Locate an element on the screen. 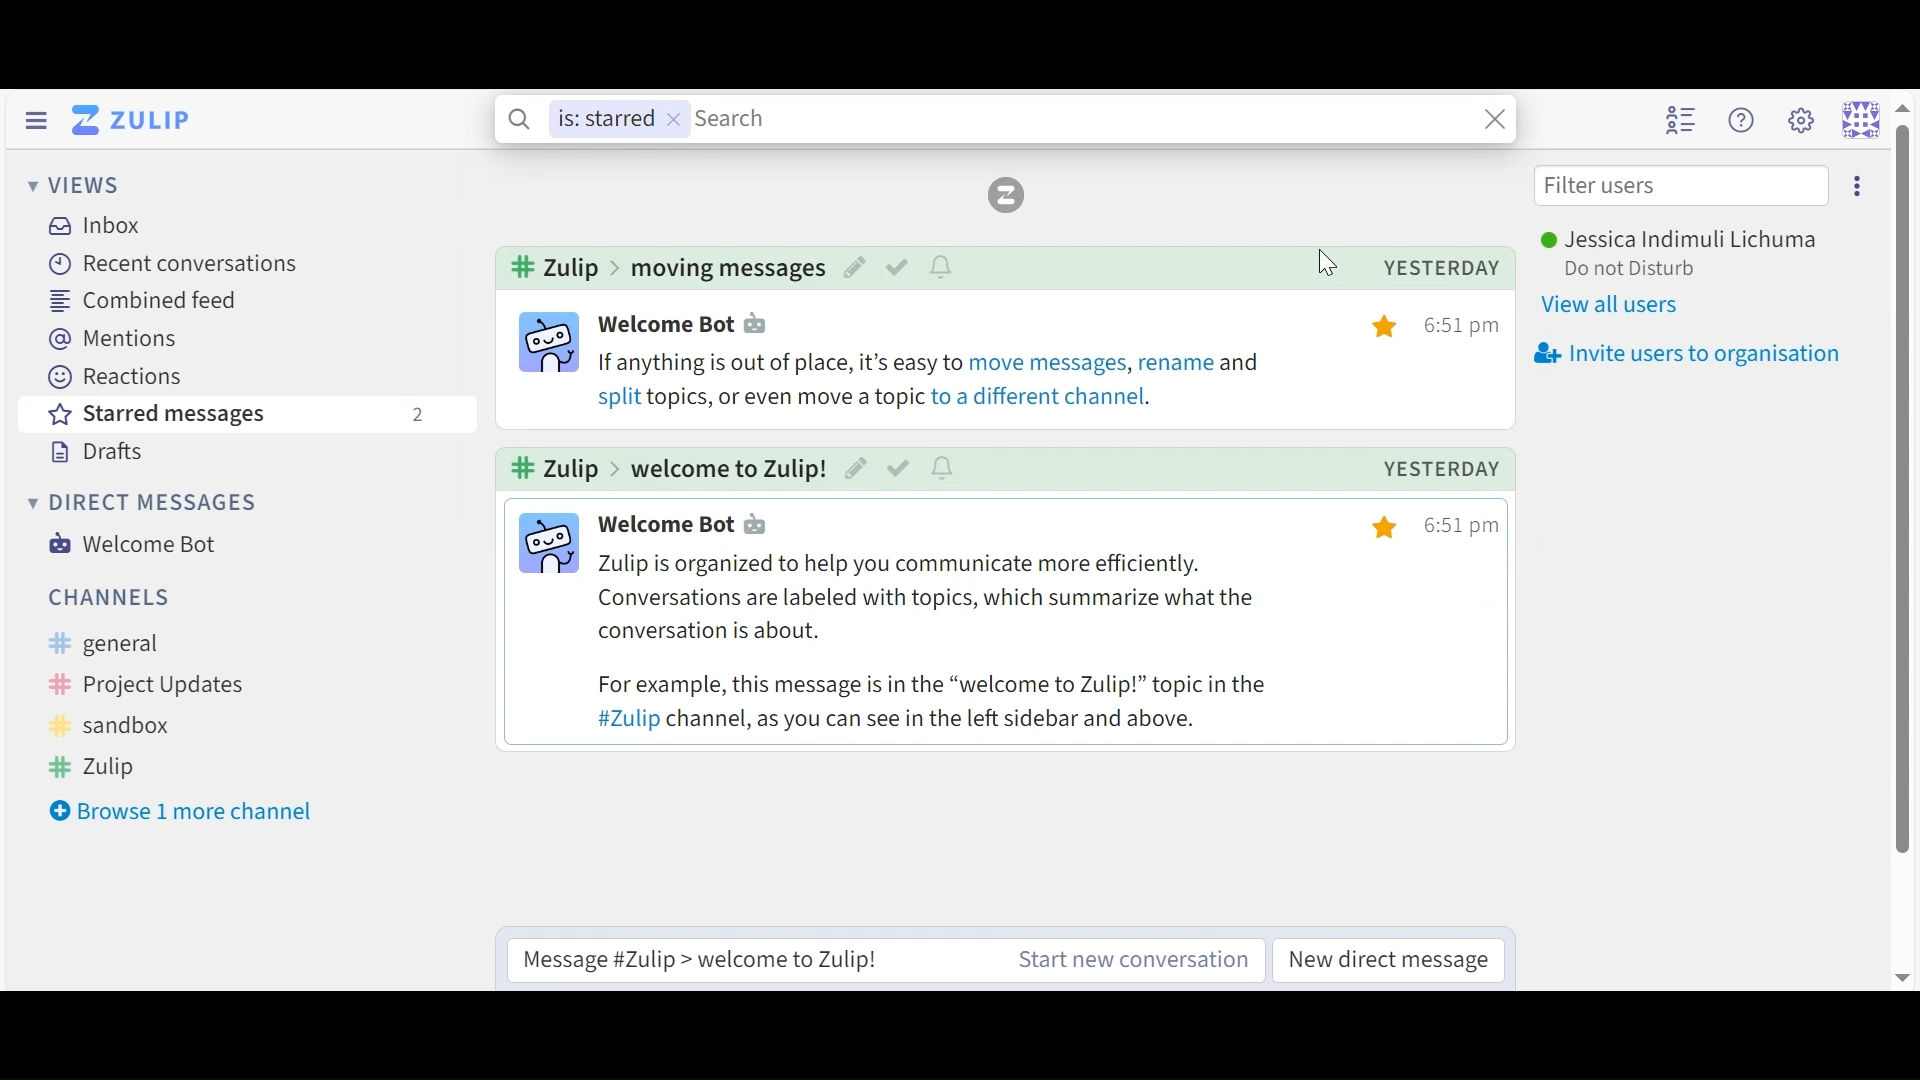 The height and width of the screenshot is (1080, 1920). sandbox is located at coordinates (126, 725).